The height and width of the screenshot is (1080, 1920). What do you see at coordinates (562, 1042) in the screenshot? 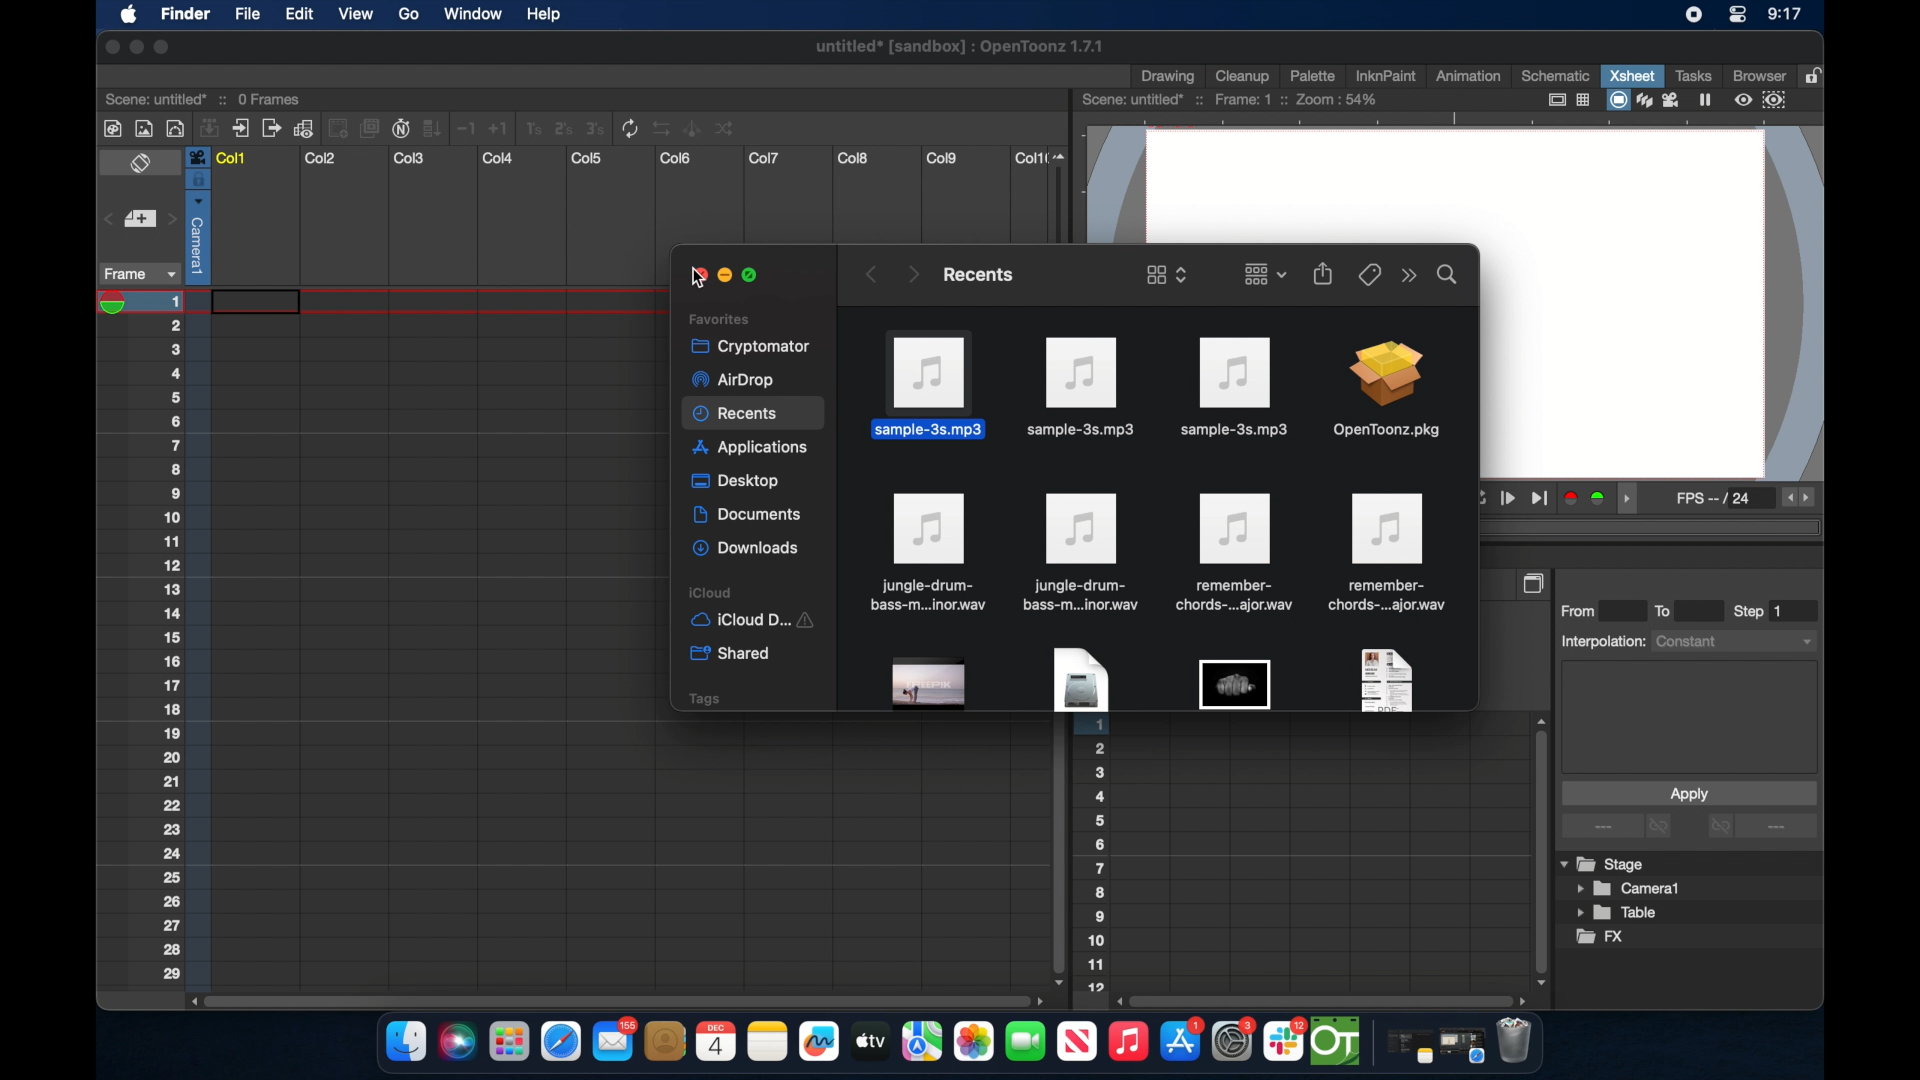
I see `safari` at bounding box center [562, 1042].